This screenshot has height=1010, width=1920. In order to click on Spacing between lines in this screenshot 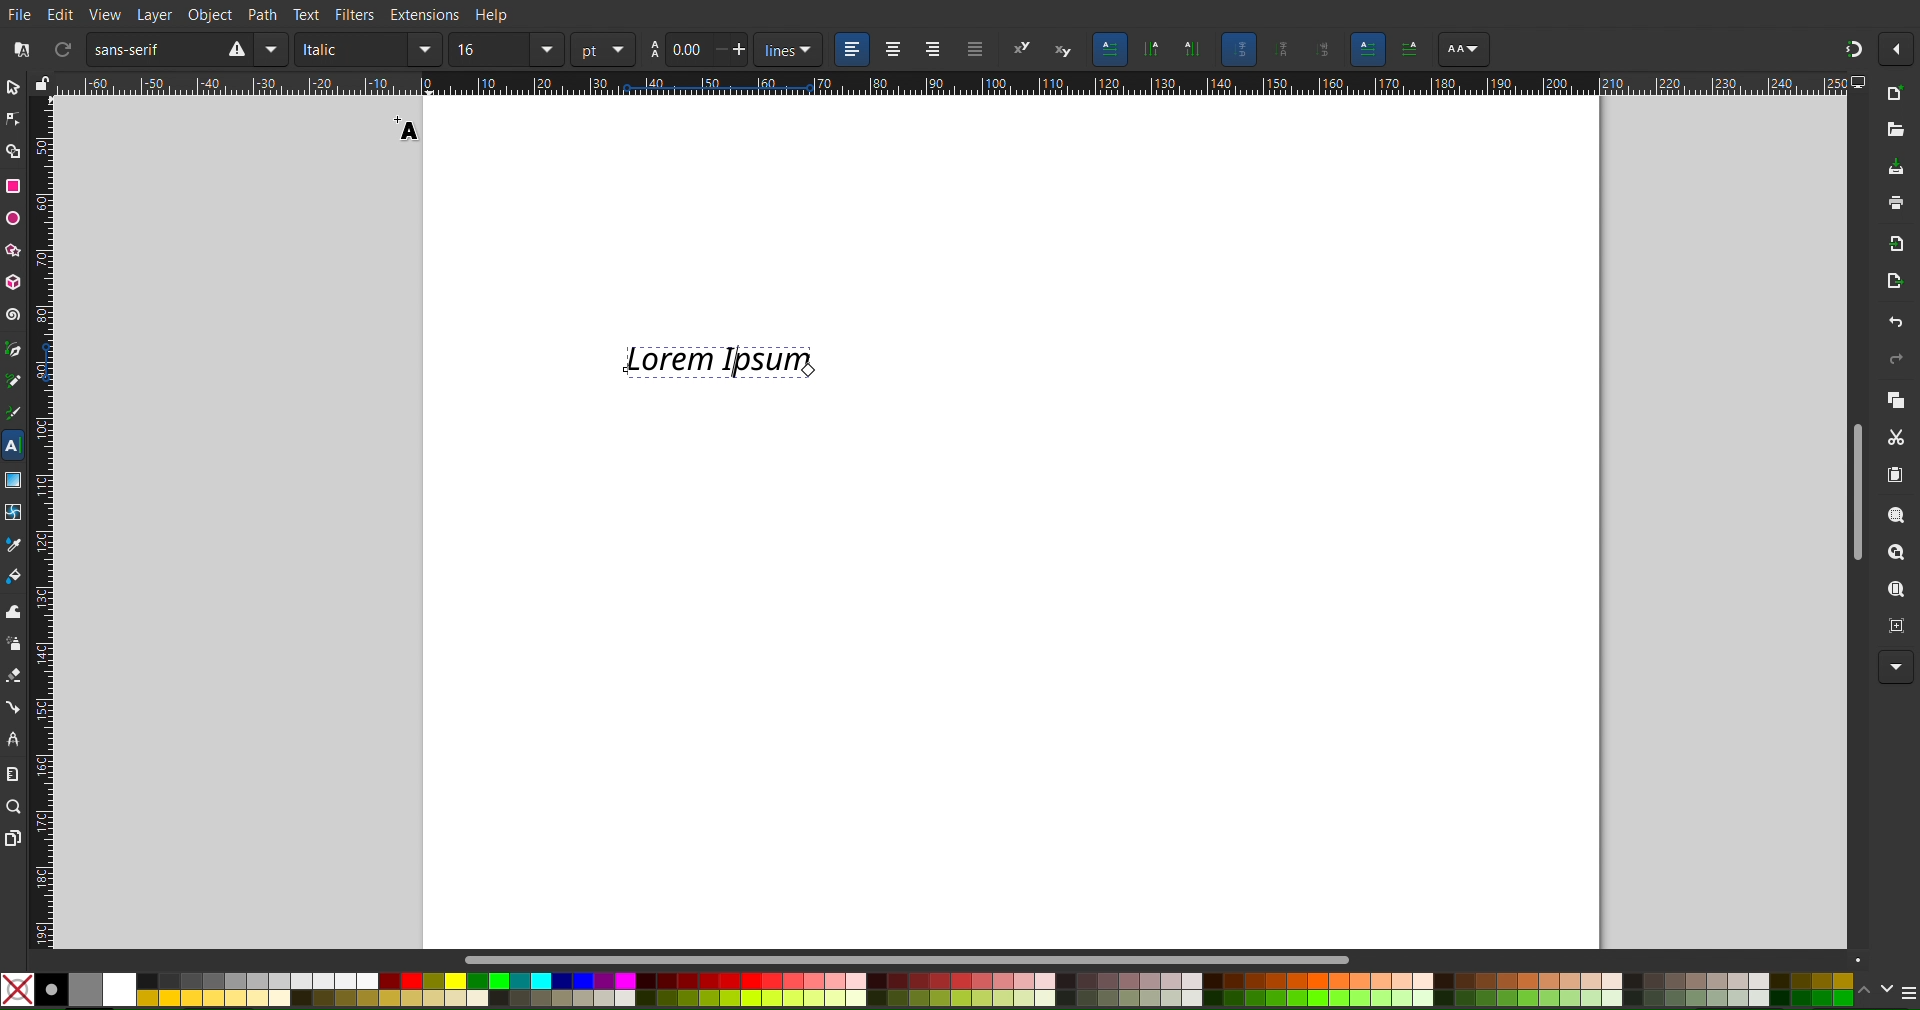, I will do `click(700, 49)`.